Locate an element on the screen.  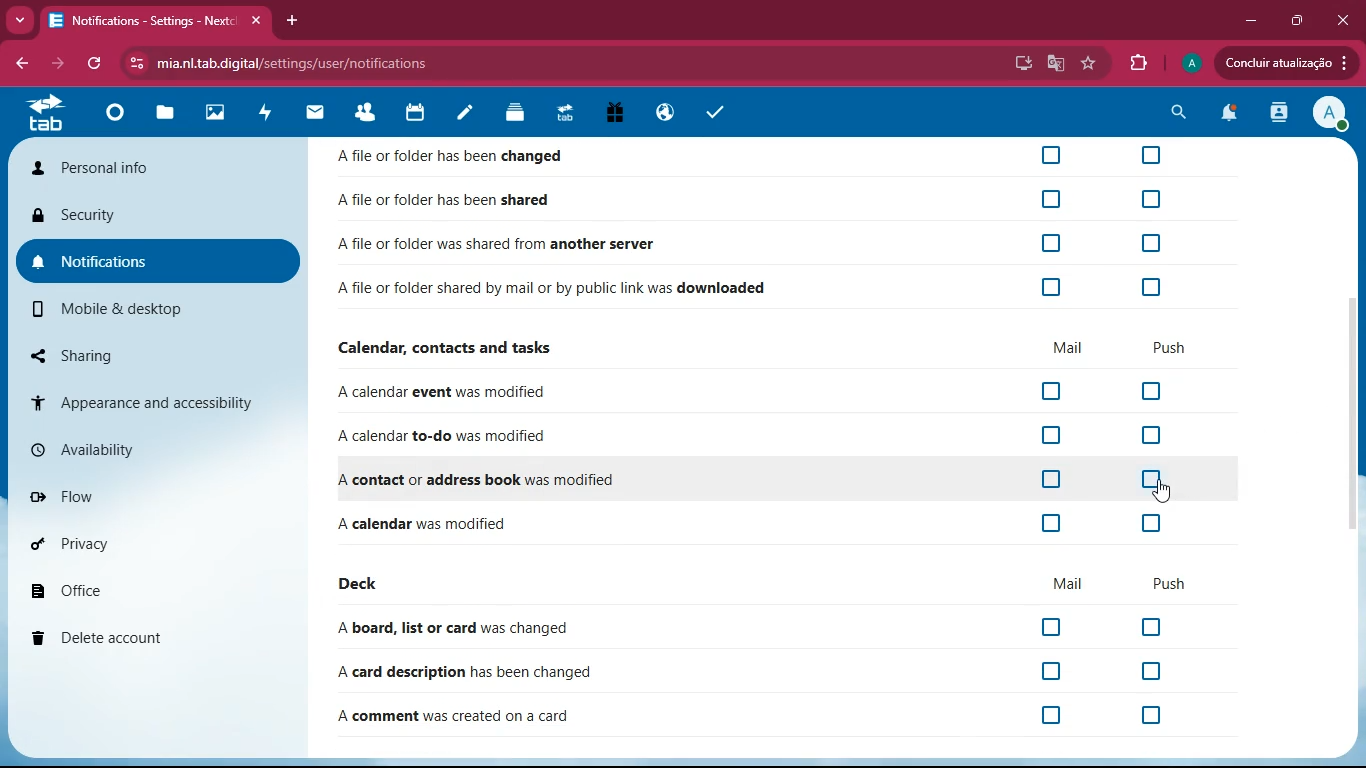
Close is located at coordinates (1343, 20).